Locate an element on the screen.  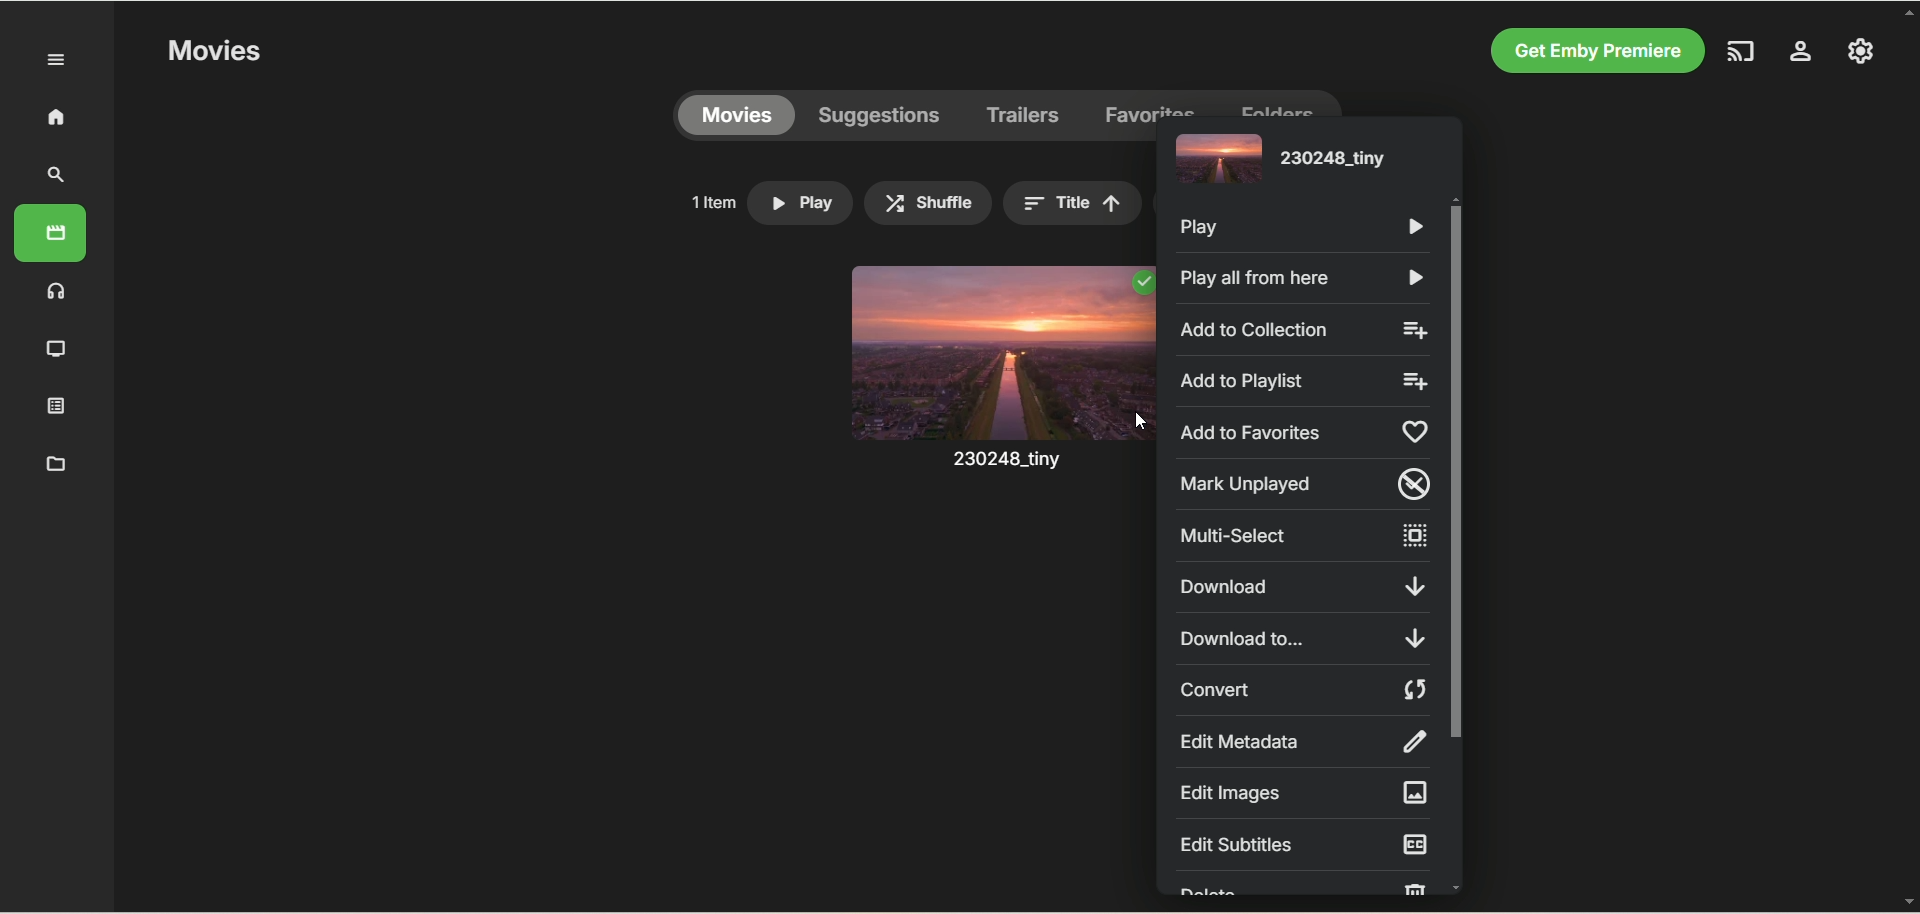
movies is located at coordinates (736, 116).